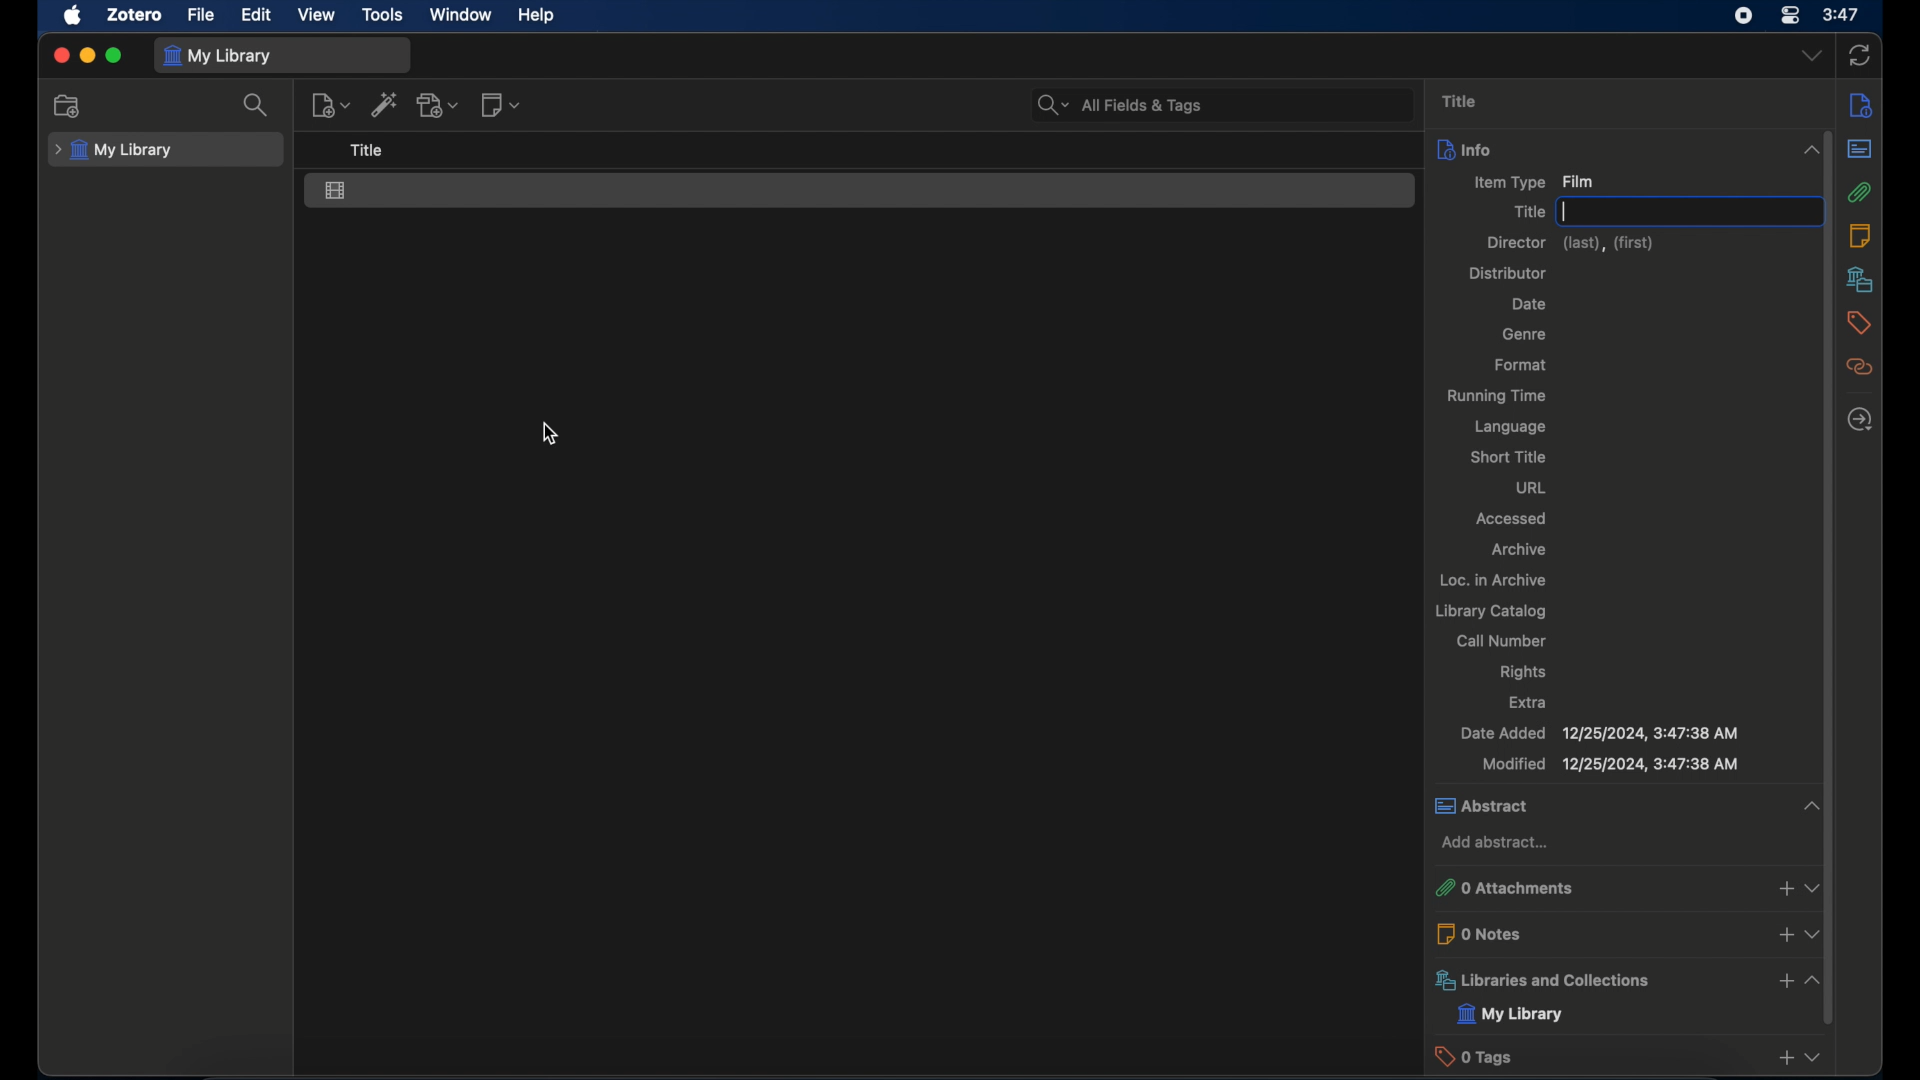  Describe the element at coordinates (1792, 16) in the screenshot. I see `control center` at that location.